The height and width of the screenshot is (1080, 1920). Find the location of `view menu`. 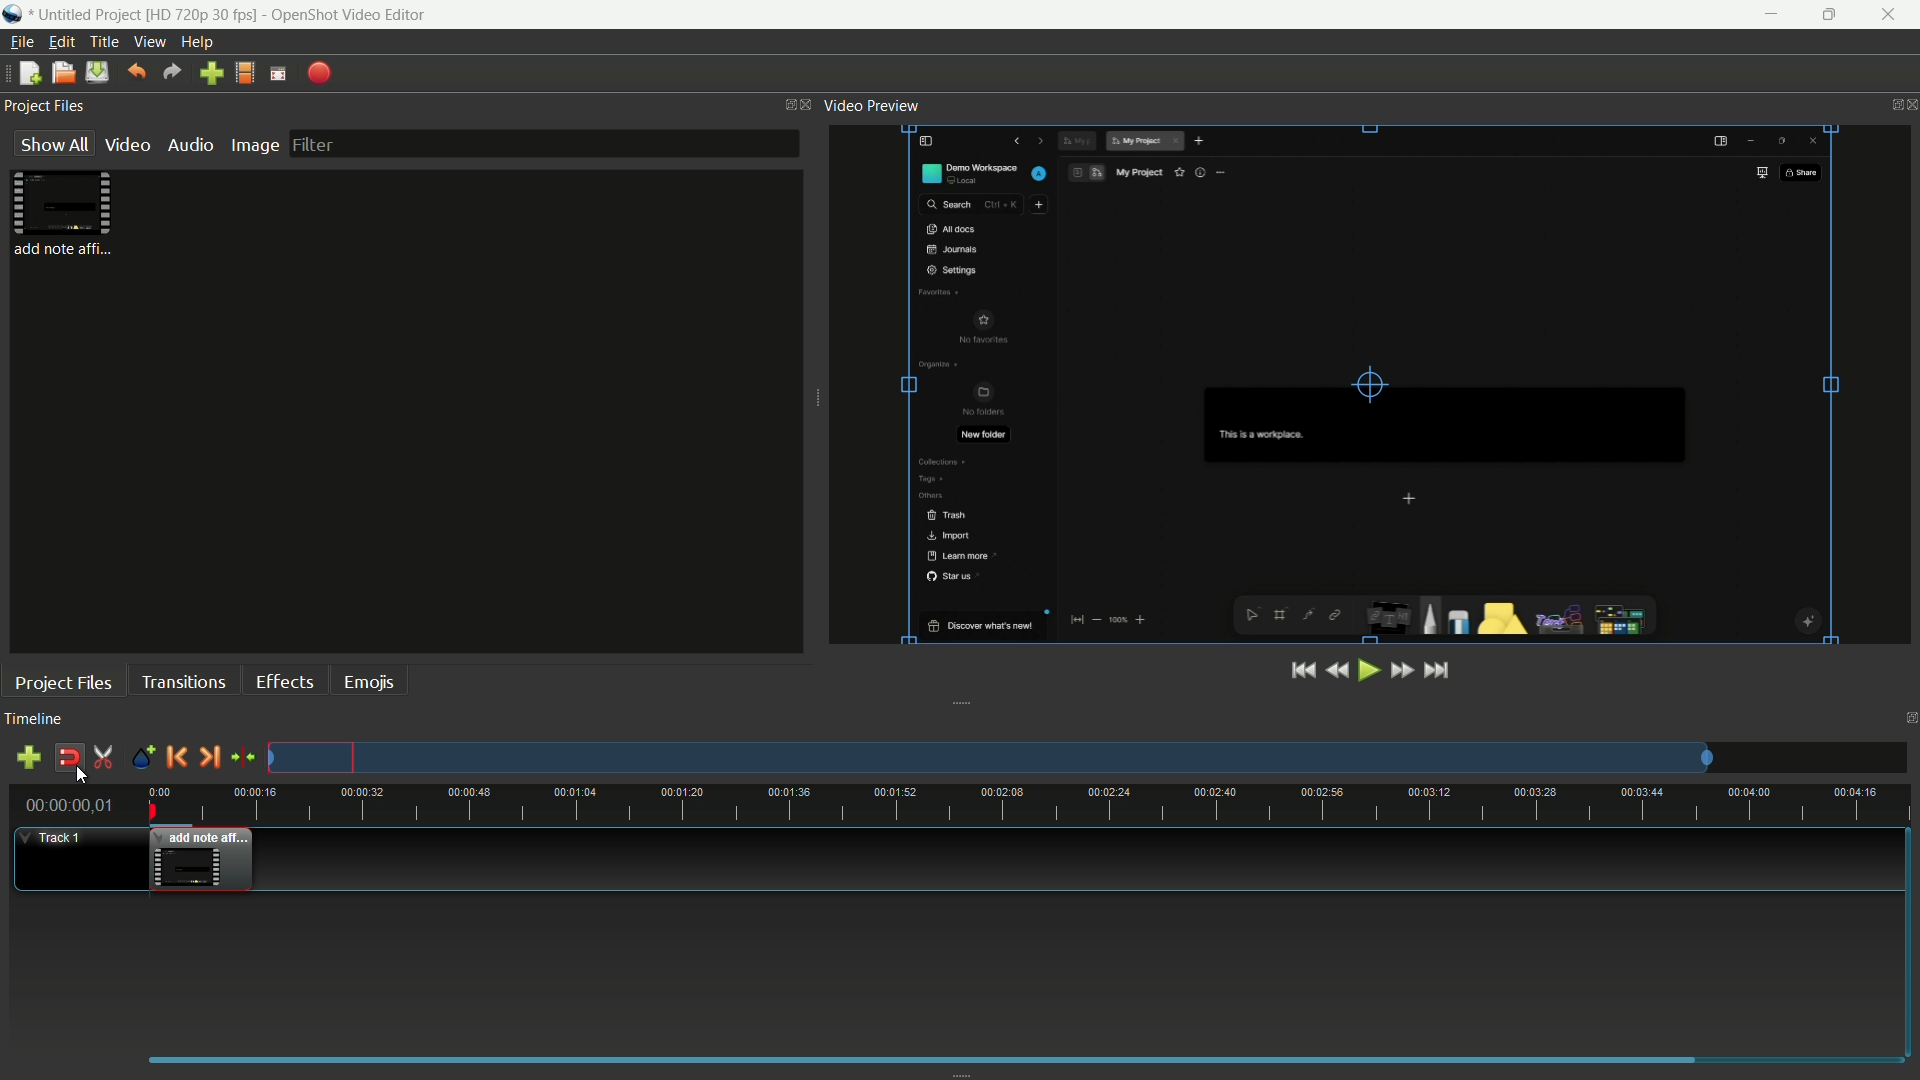

view menu is located at coordinates (148, 42).